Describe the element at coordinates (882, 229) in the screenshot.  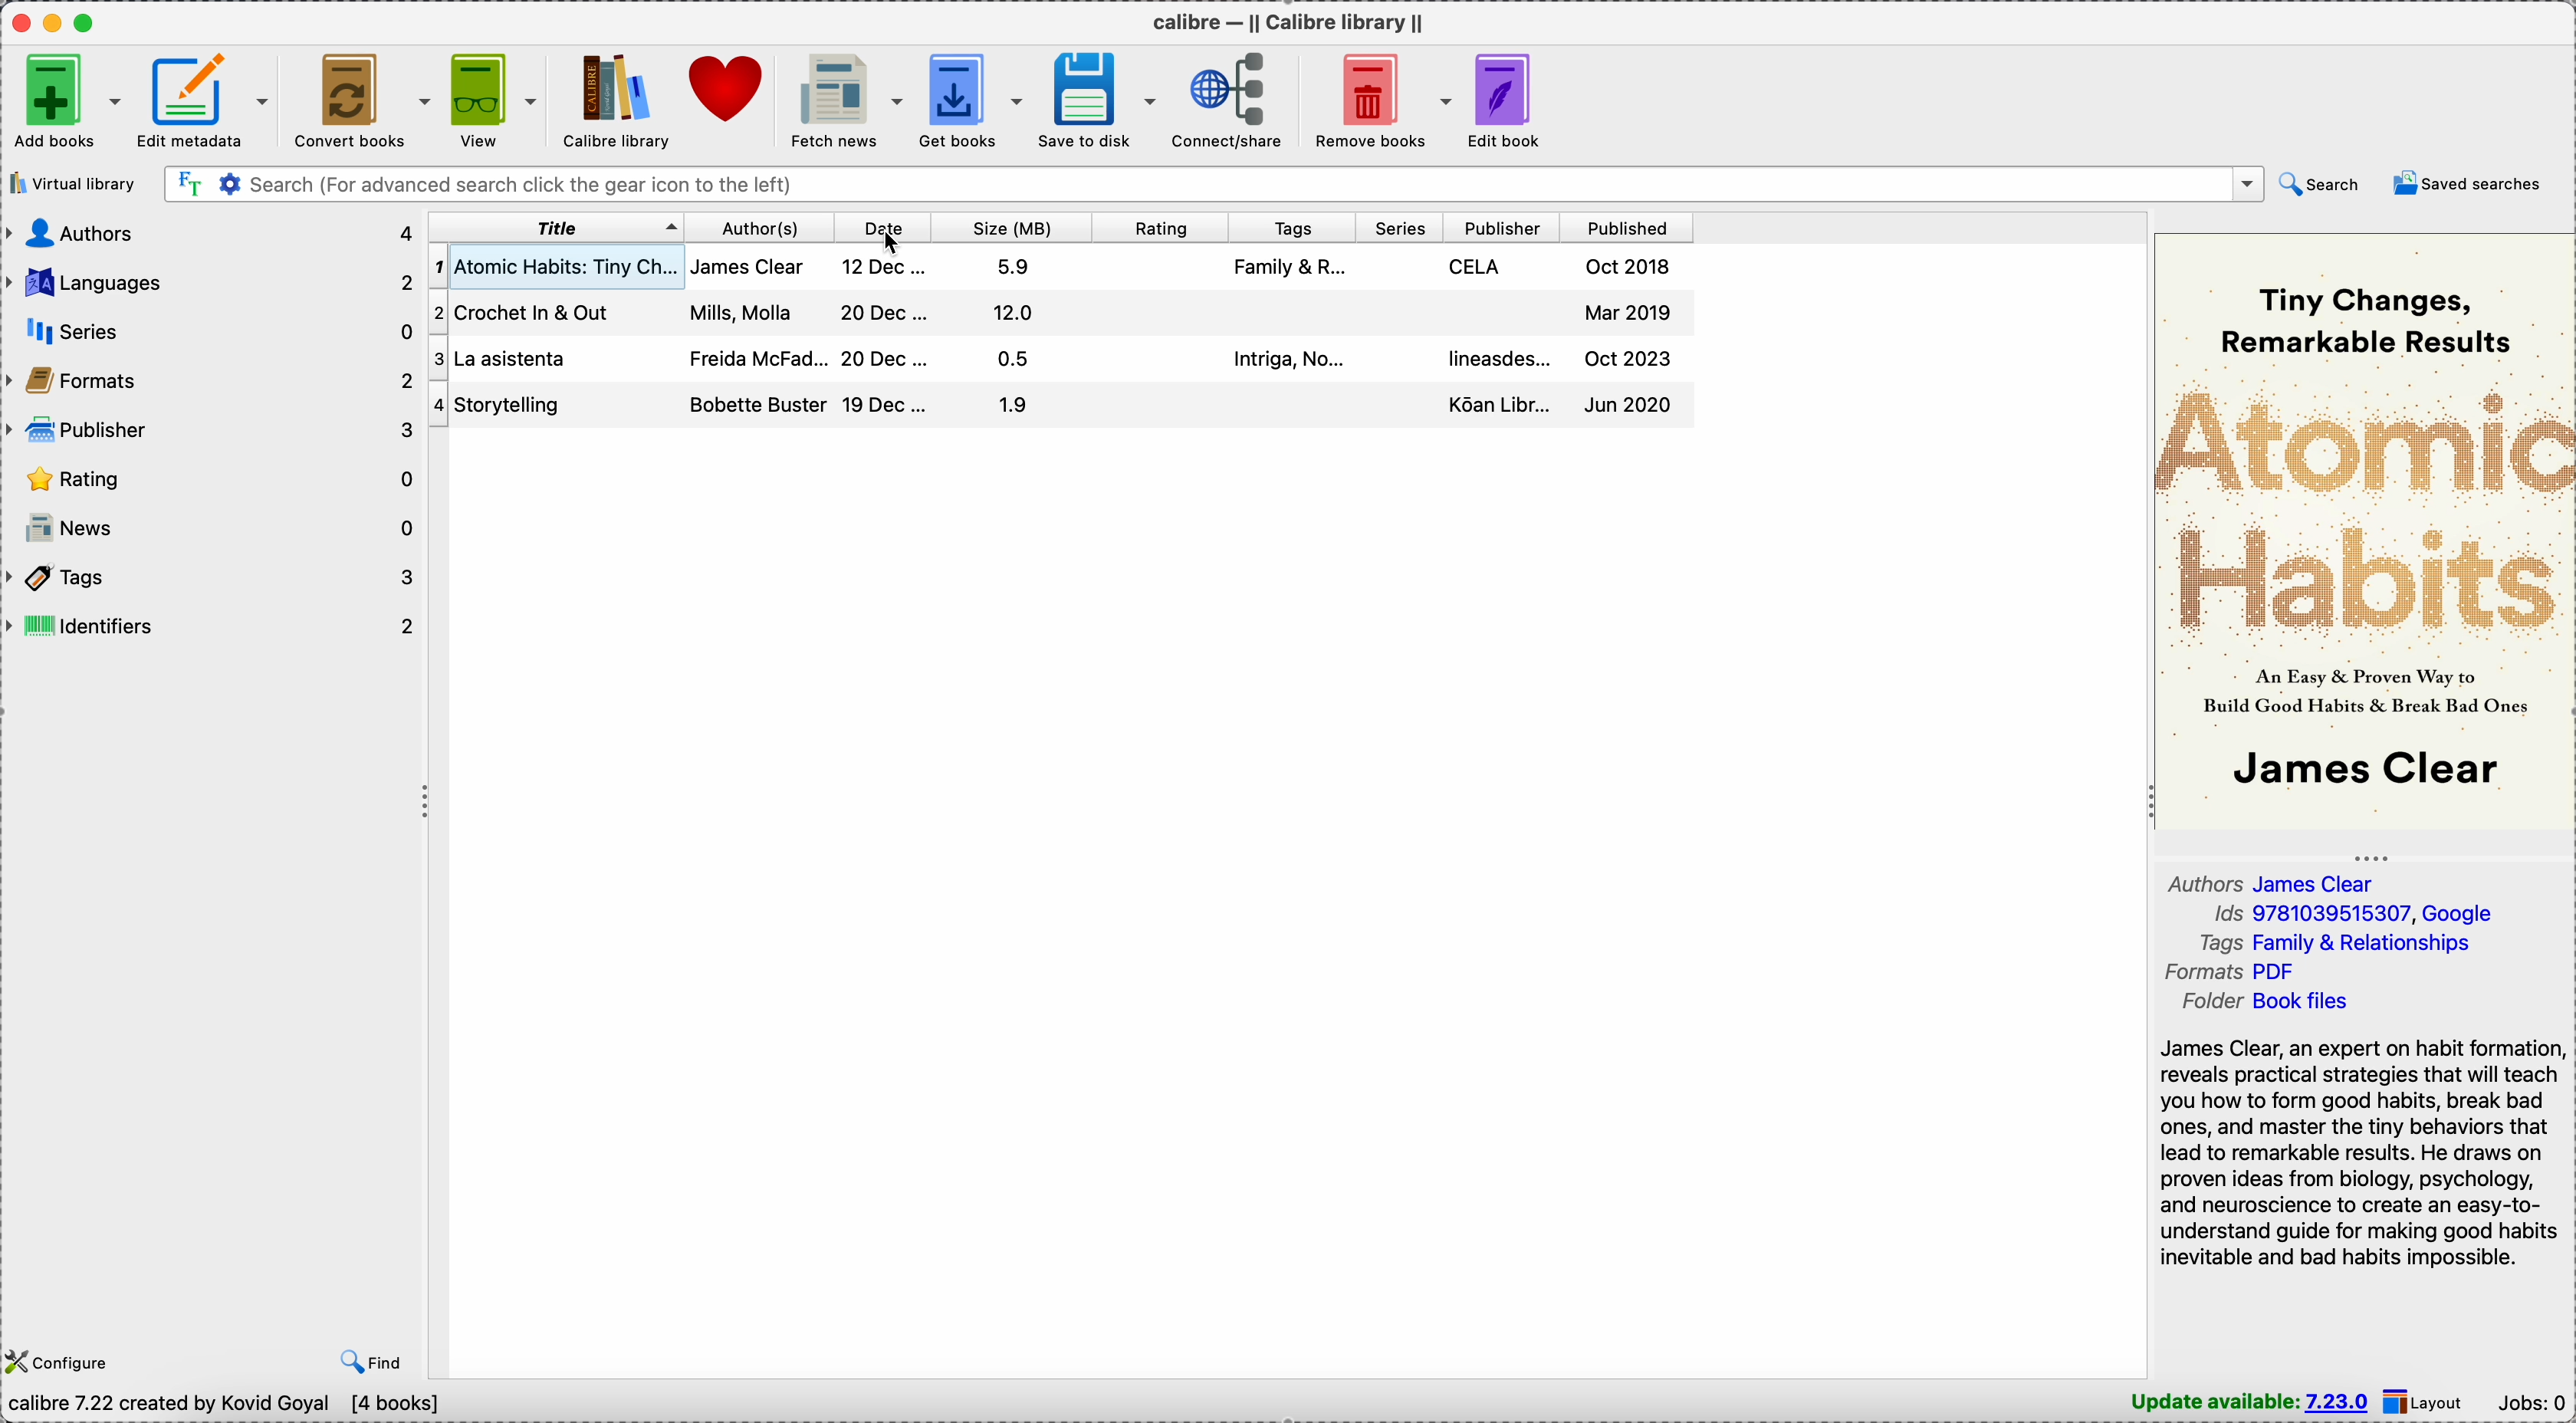
I see `date` at that location.